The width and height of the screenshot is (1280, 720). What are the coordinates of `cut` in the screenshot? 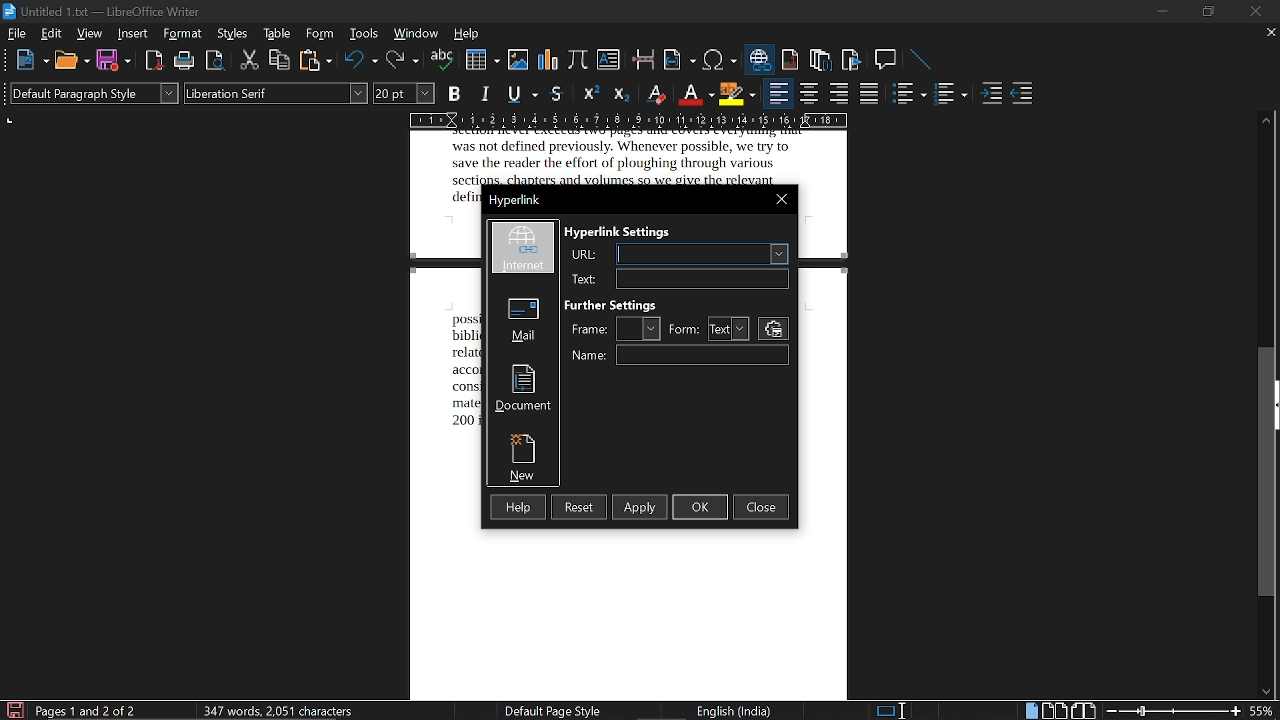 It's located at (250, 60).